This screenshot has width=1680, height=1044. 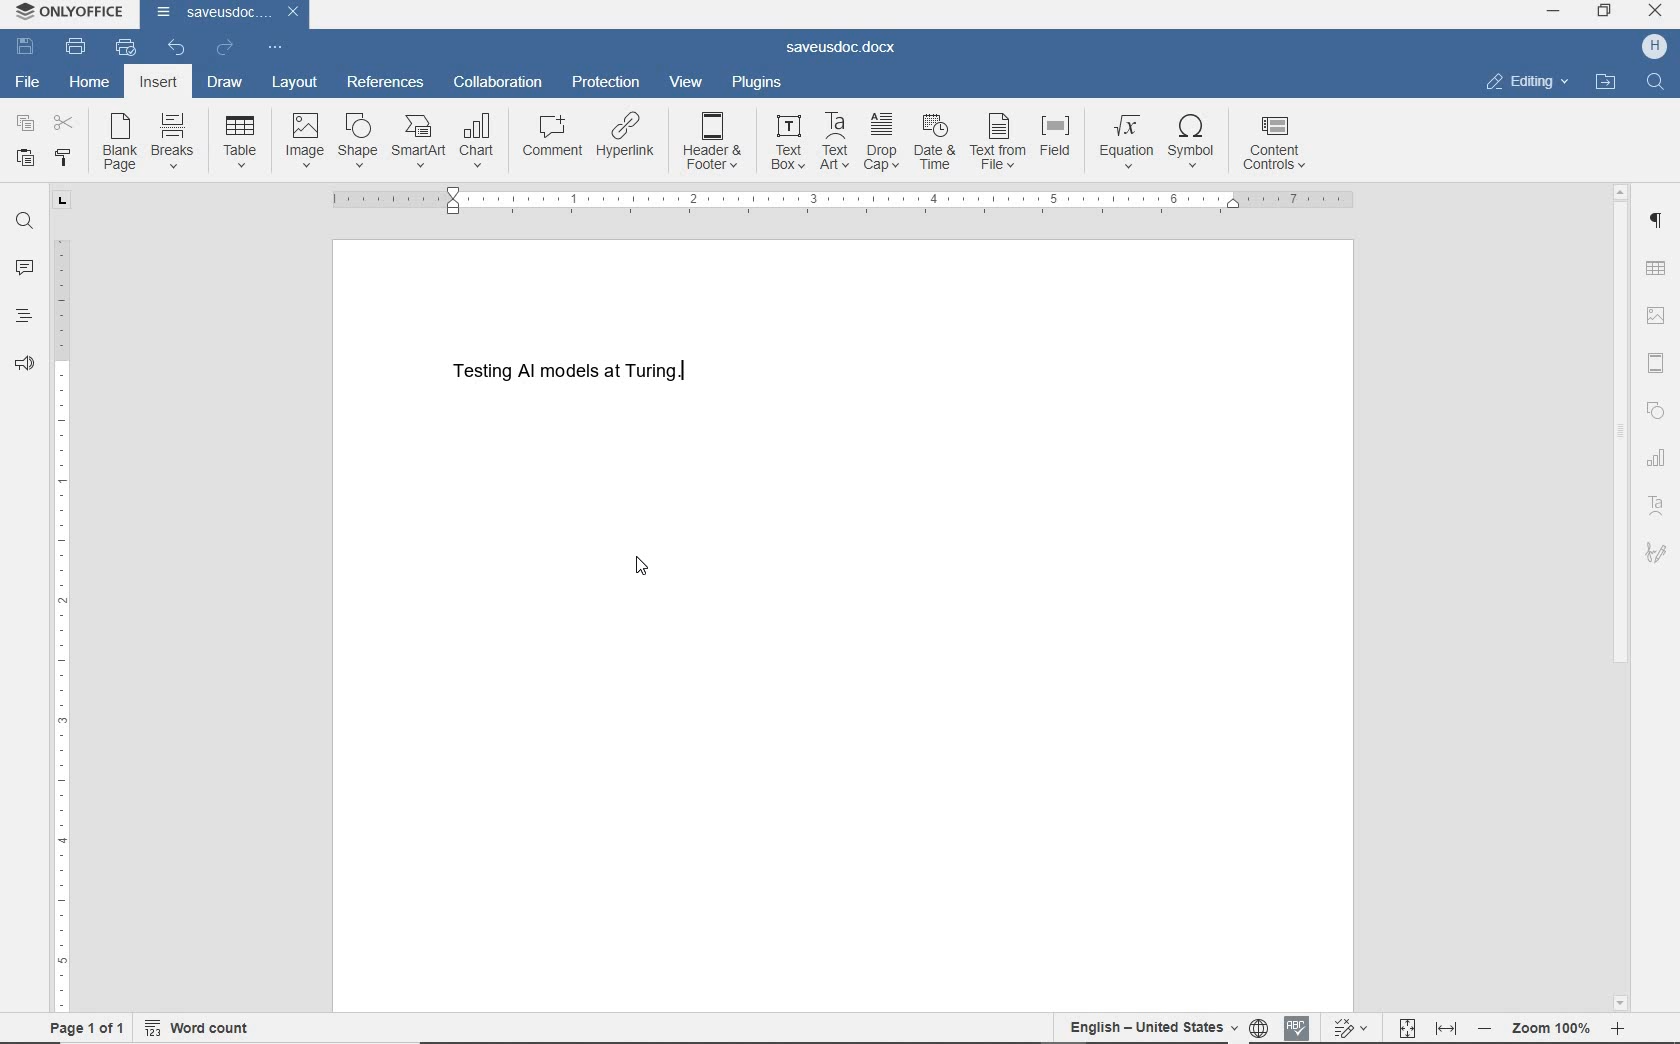 I want to click on ONLYOFFICE (application  name), so click(x=68, y=13).